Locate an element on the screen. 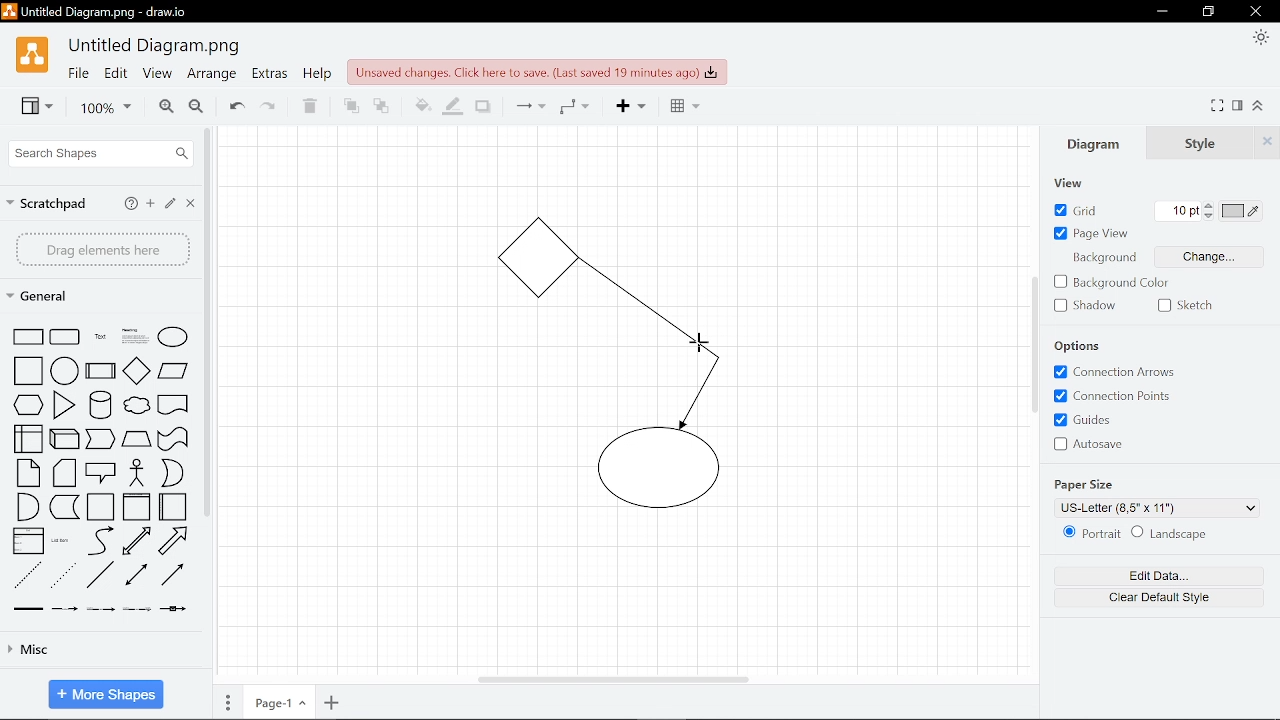  Edit is located at coordinates (172, 205).